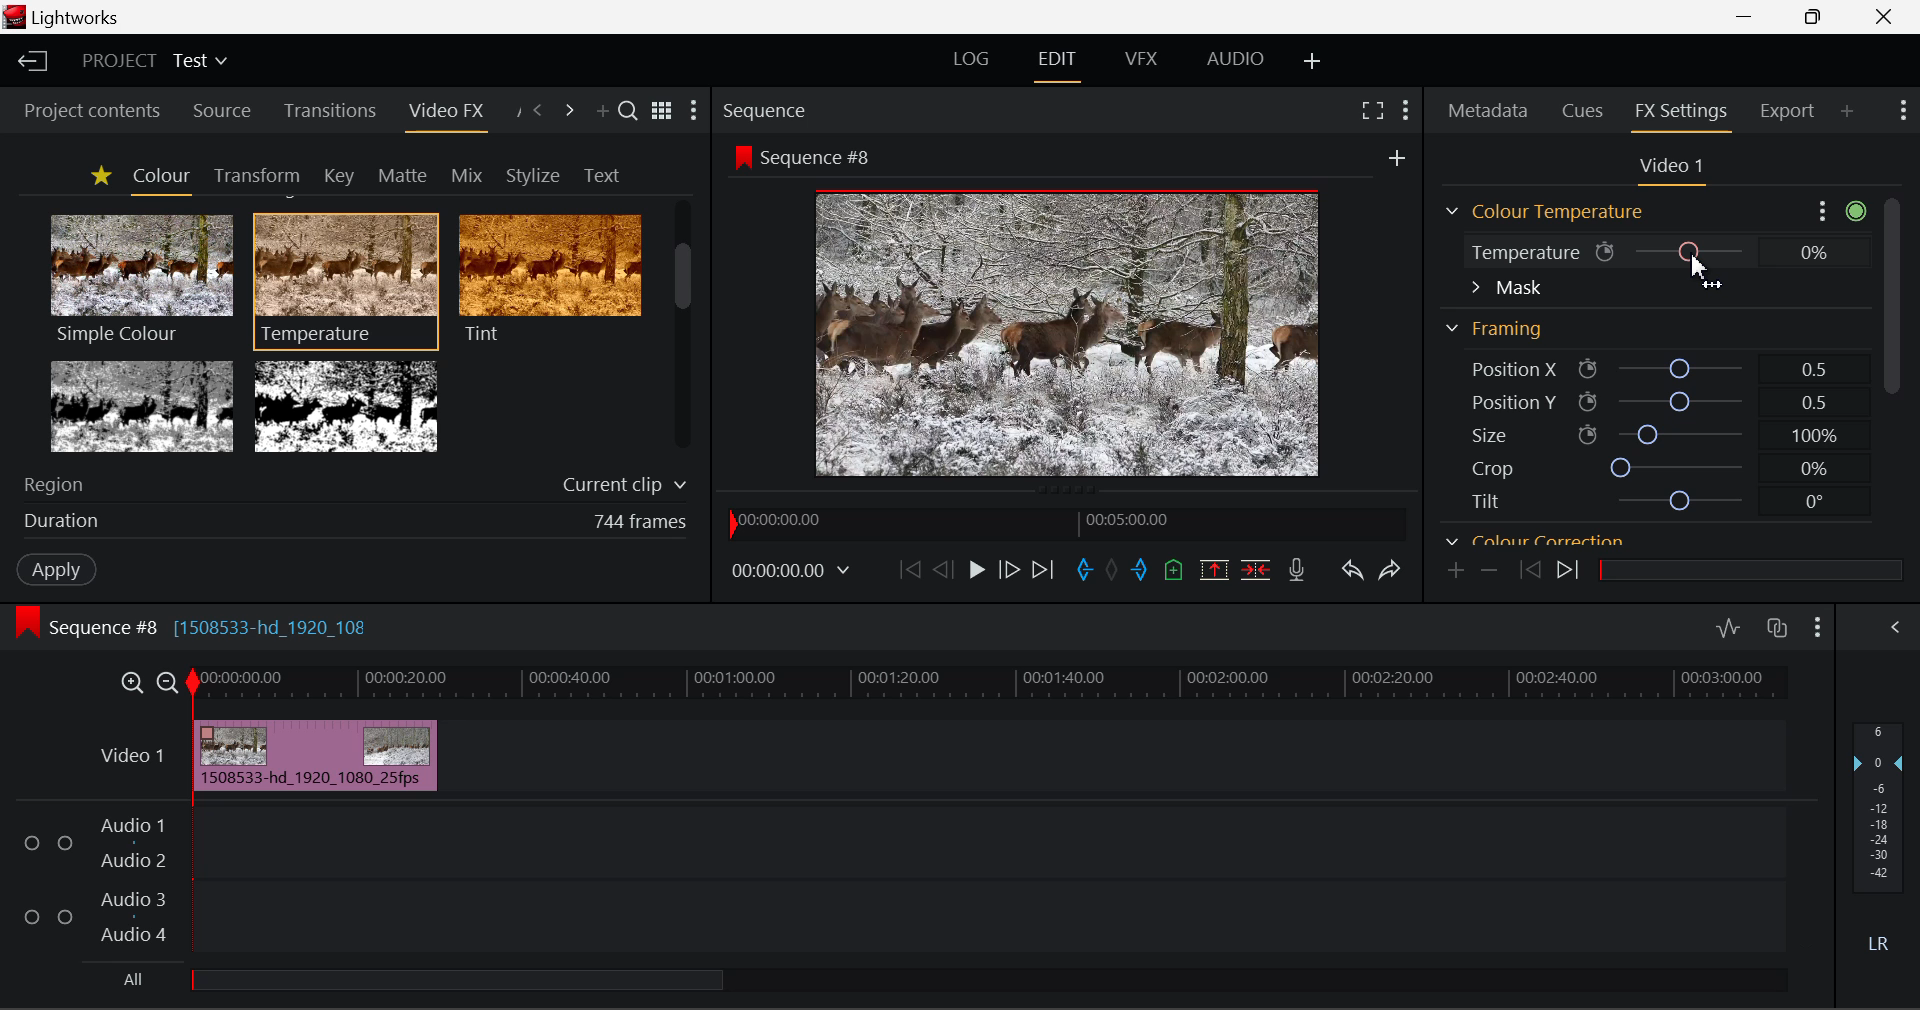 This screenshot has width=1920, height=1010. Describe the element at coordinates (131, 756) in the screenshot. I see `Video 1` at that location.